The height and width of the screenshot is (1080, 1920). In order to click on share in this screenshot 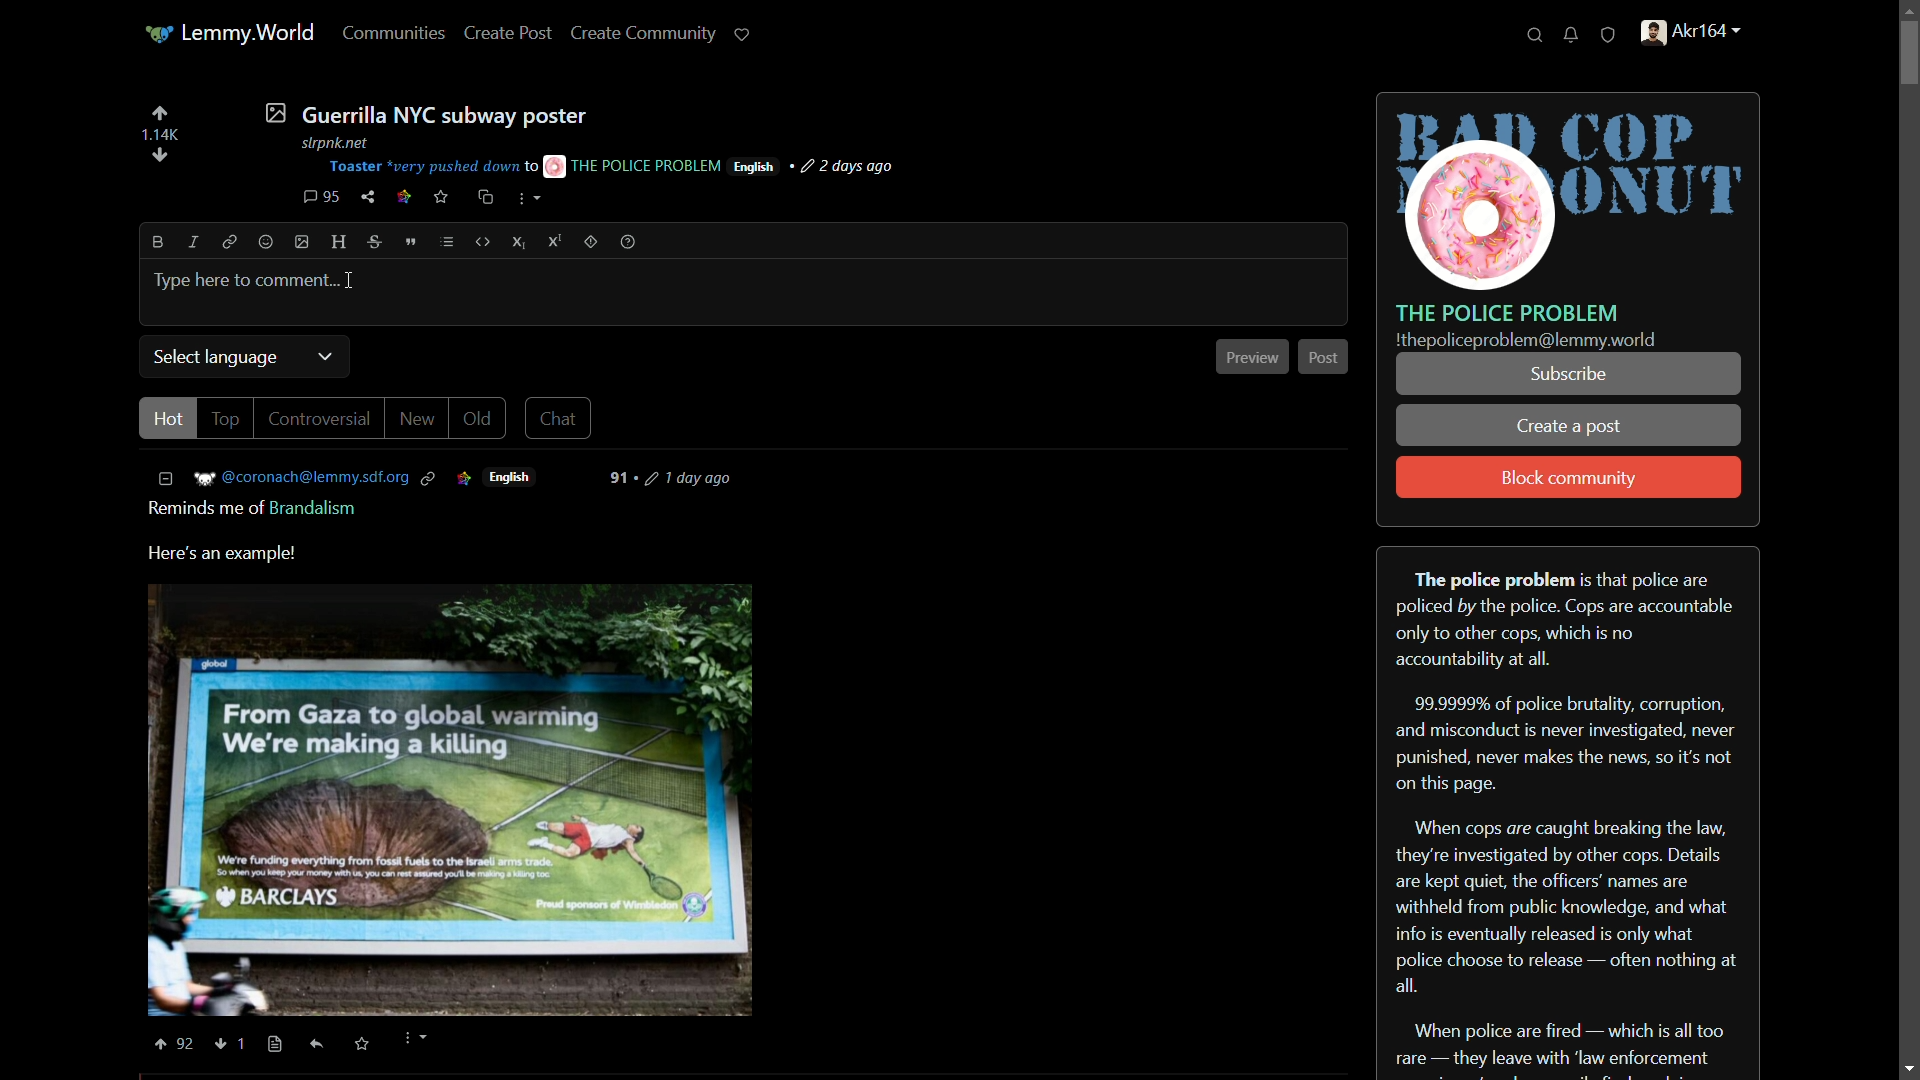, I will do `click(368, 197)`.